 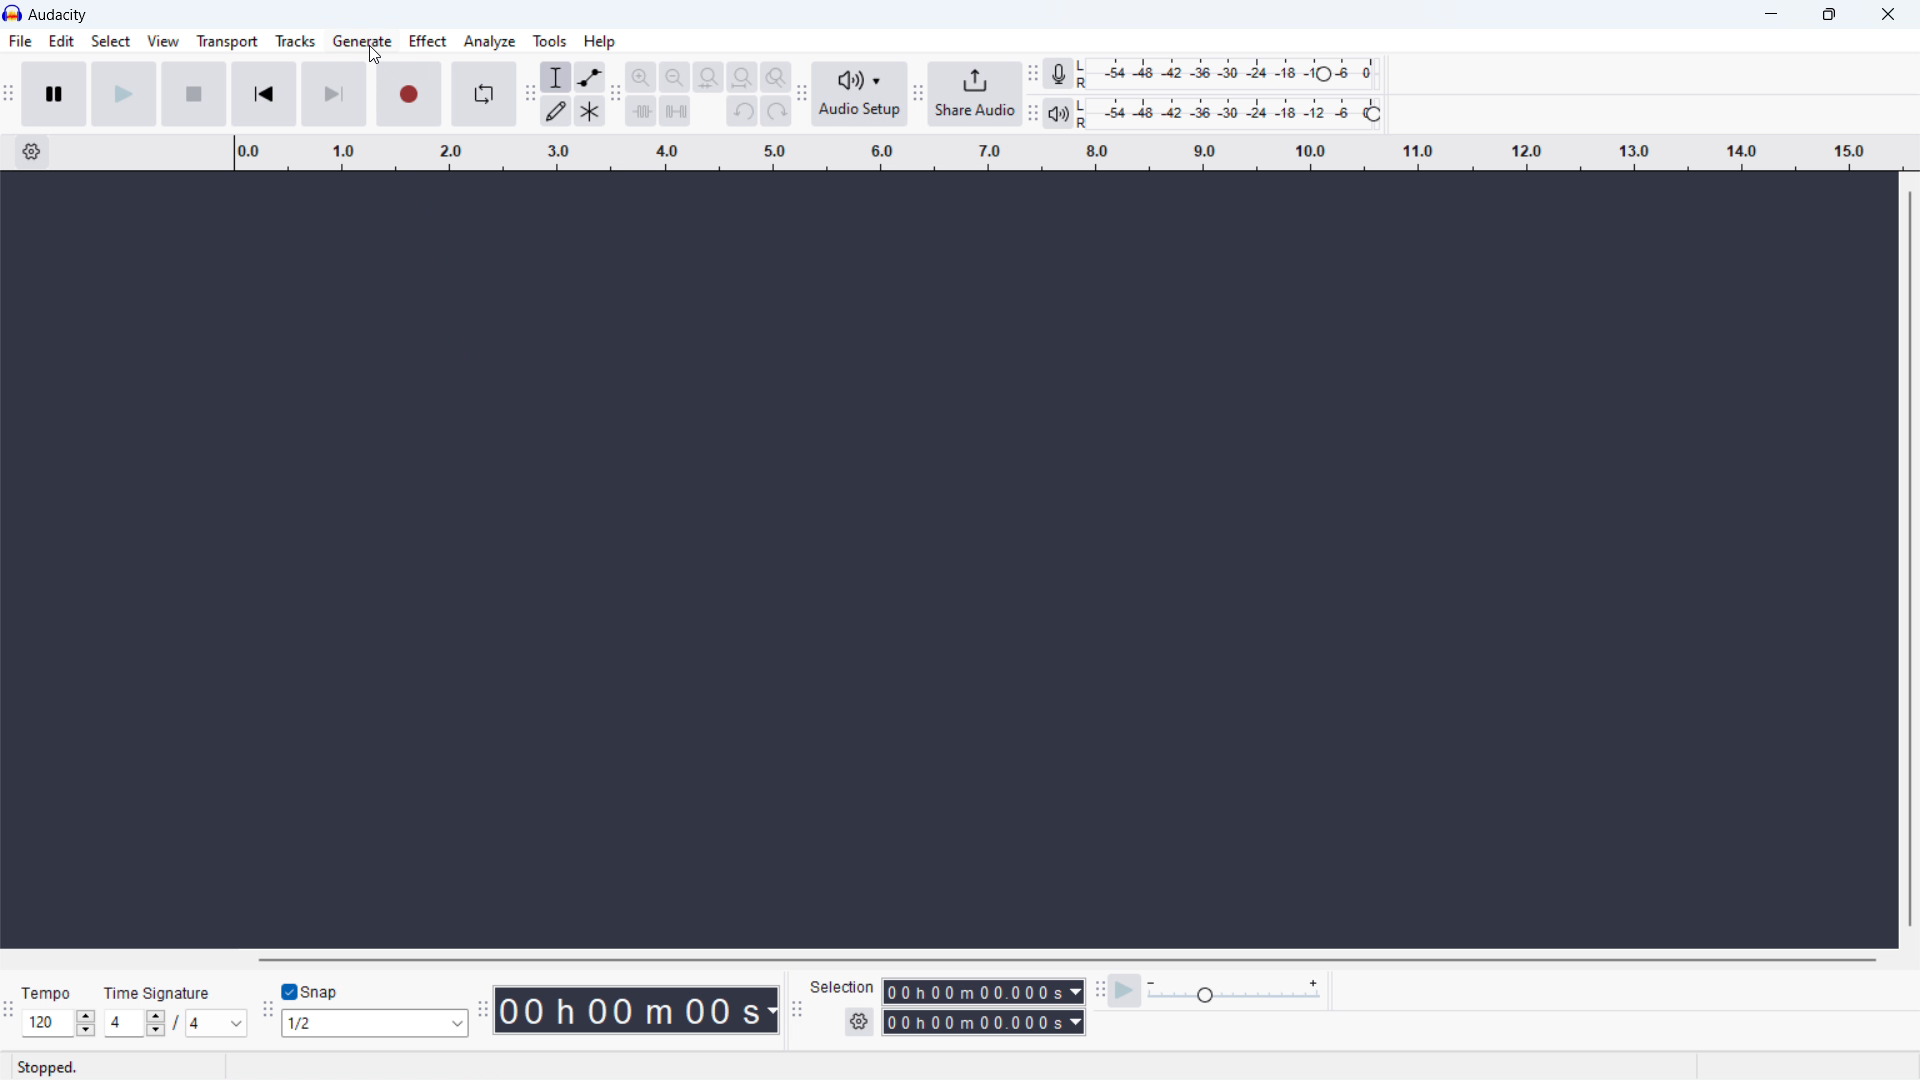 I want to click on zoom out, so click(x=674, y=77).